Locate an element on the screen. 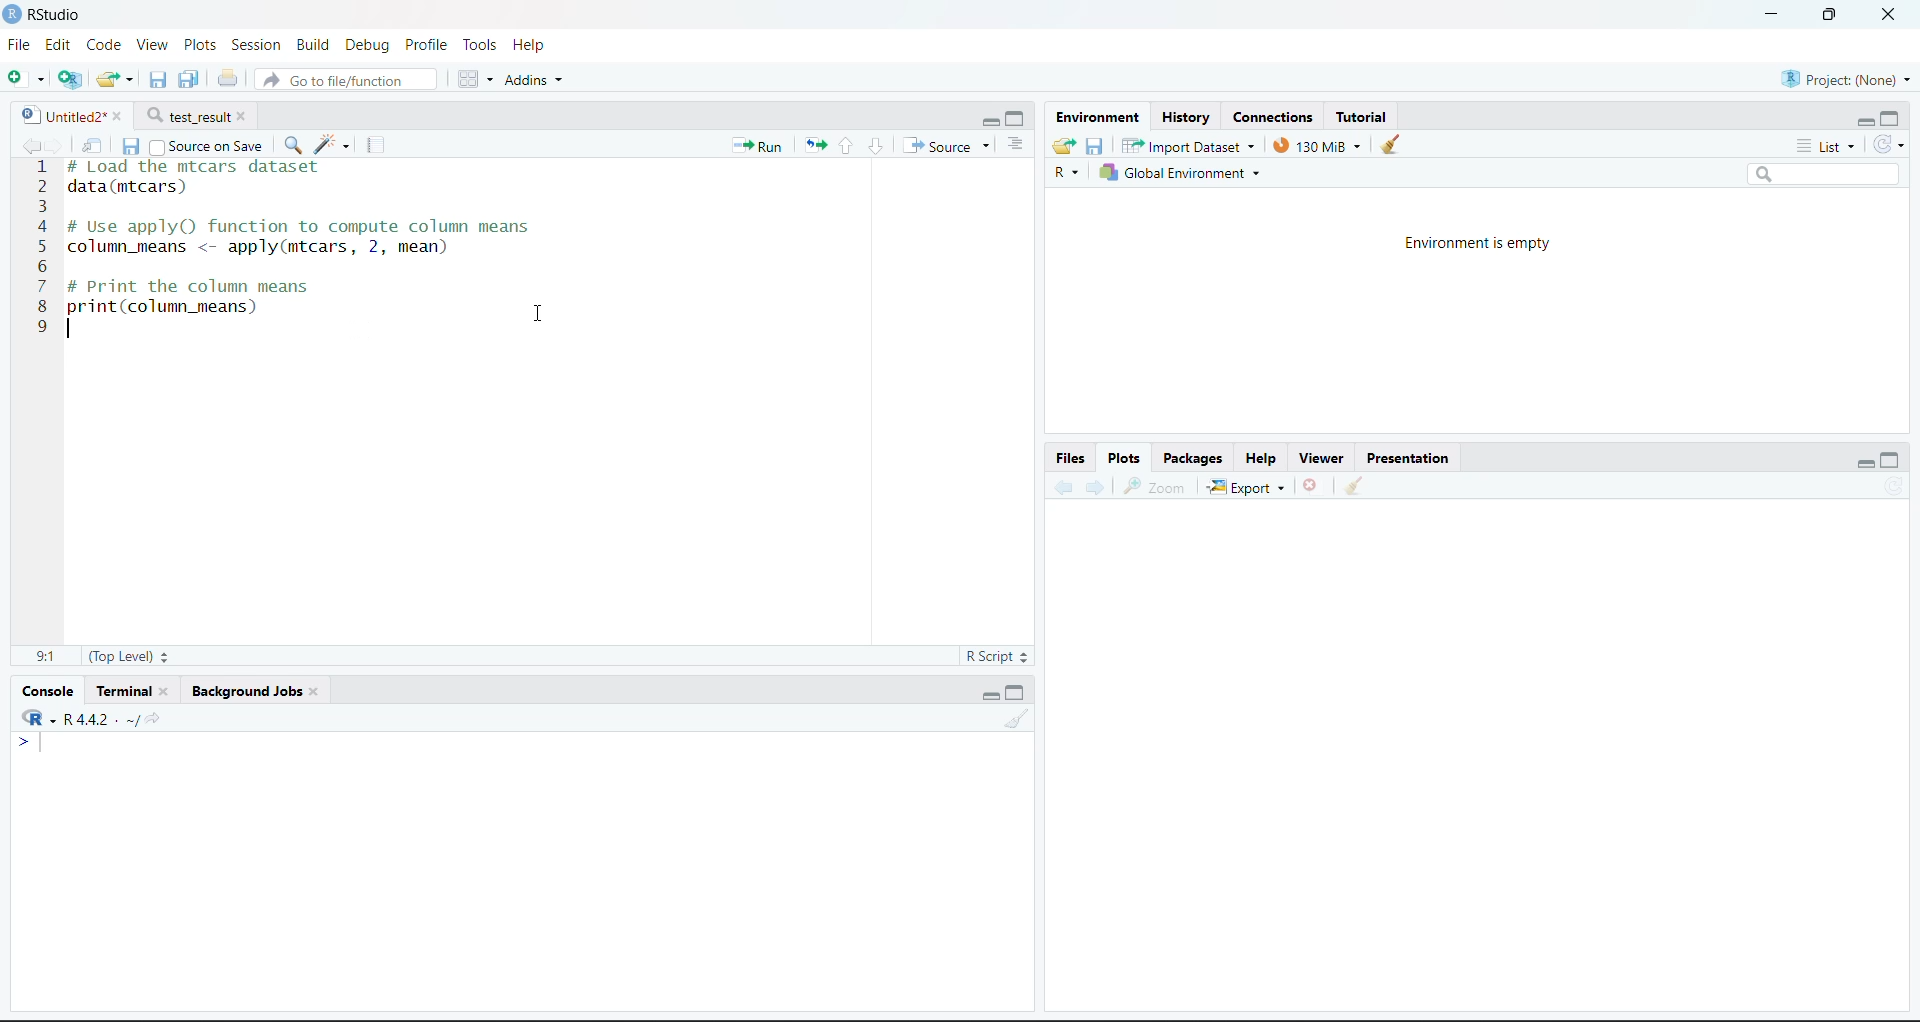  Maximize is located at coordinates (1892, 115).